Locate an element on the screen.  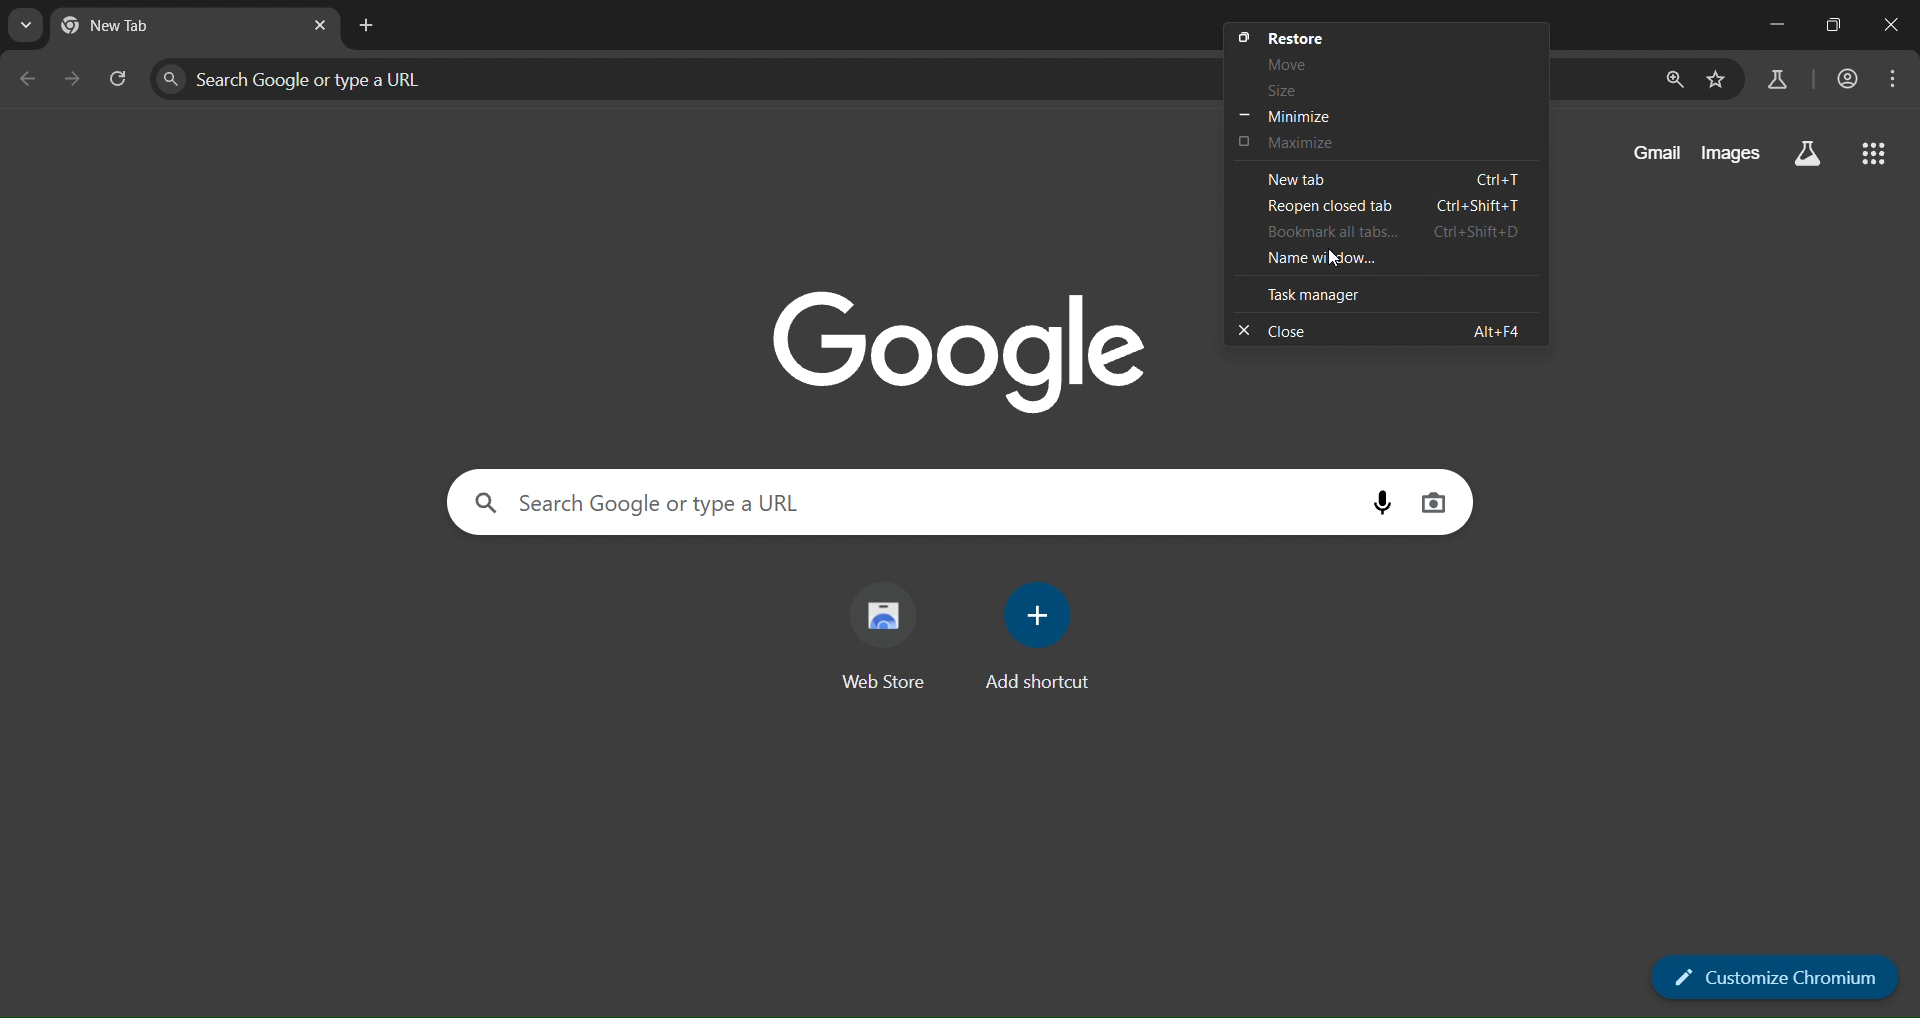
web store is located at coordinates (887, 626).